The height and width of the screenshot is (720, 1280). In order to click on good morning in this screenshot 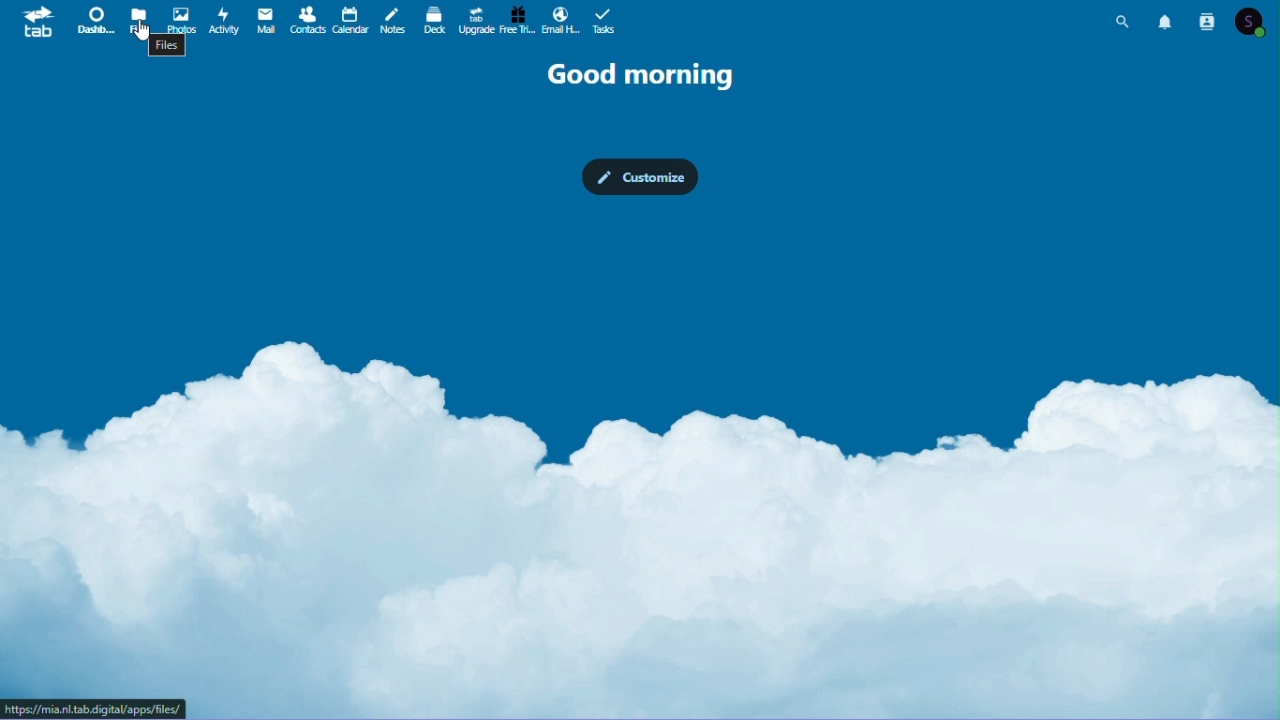, I will do `click(635, 78)`.